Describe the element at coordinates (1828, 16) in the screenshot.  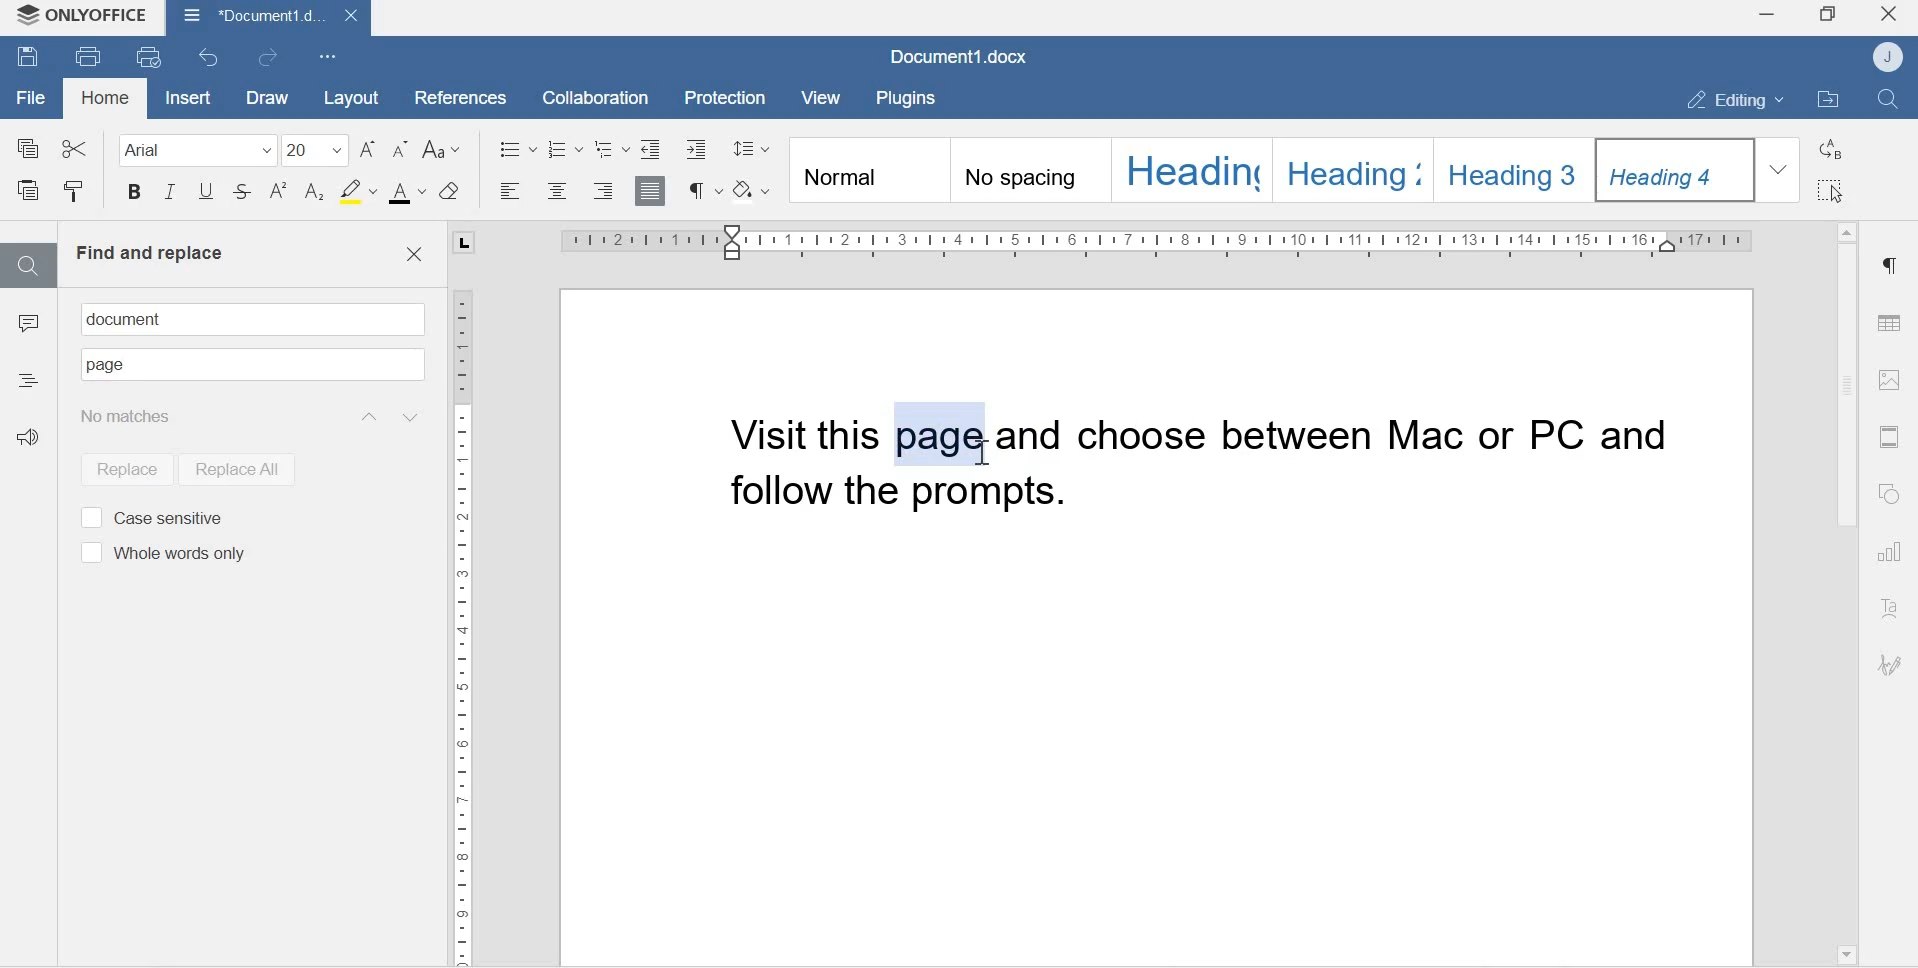
I see `Maximize` at that location.